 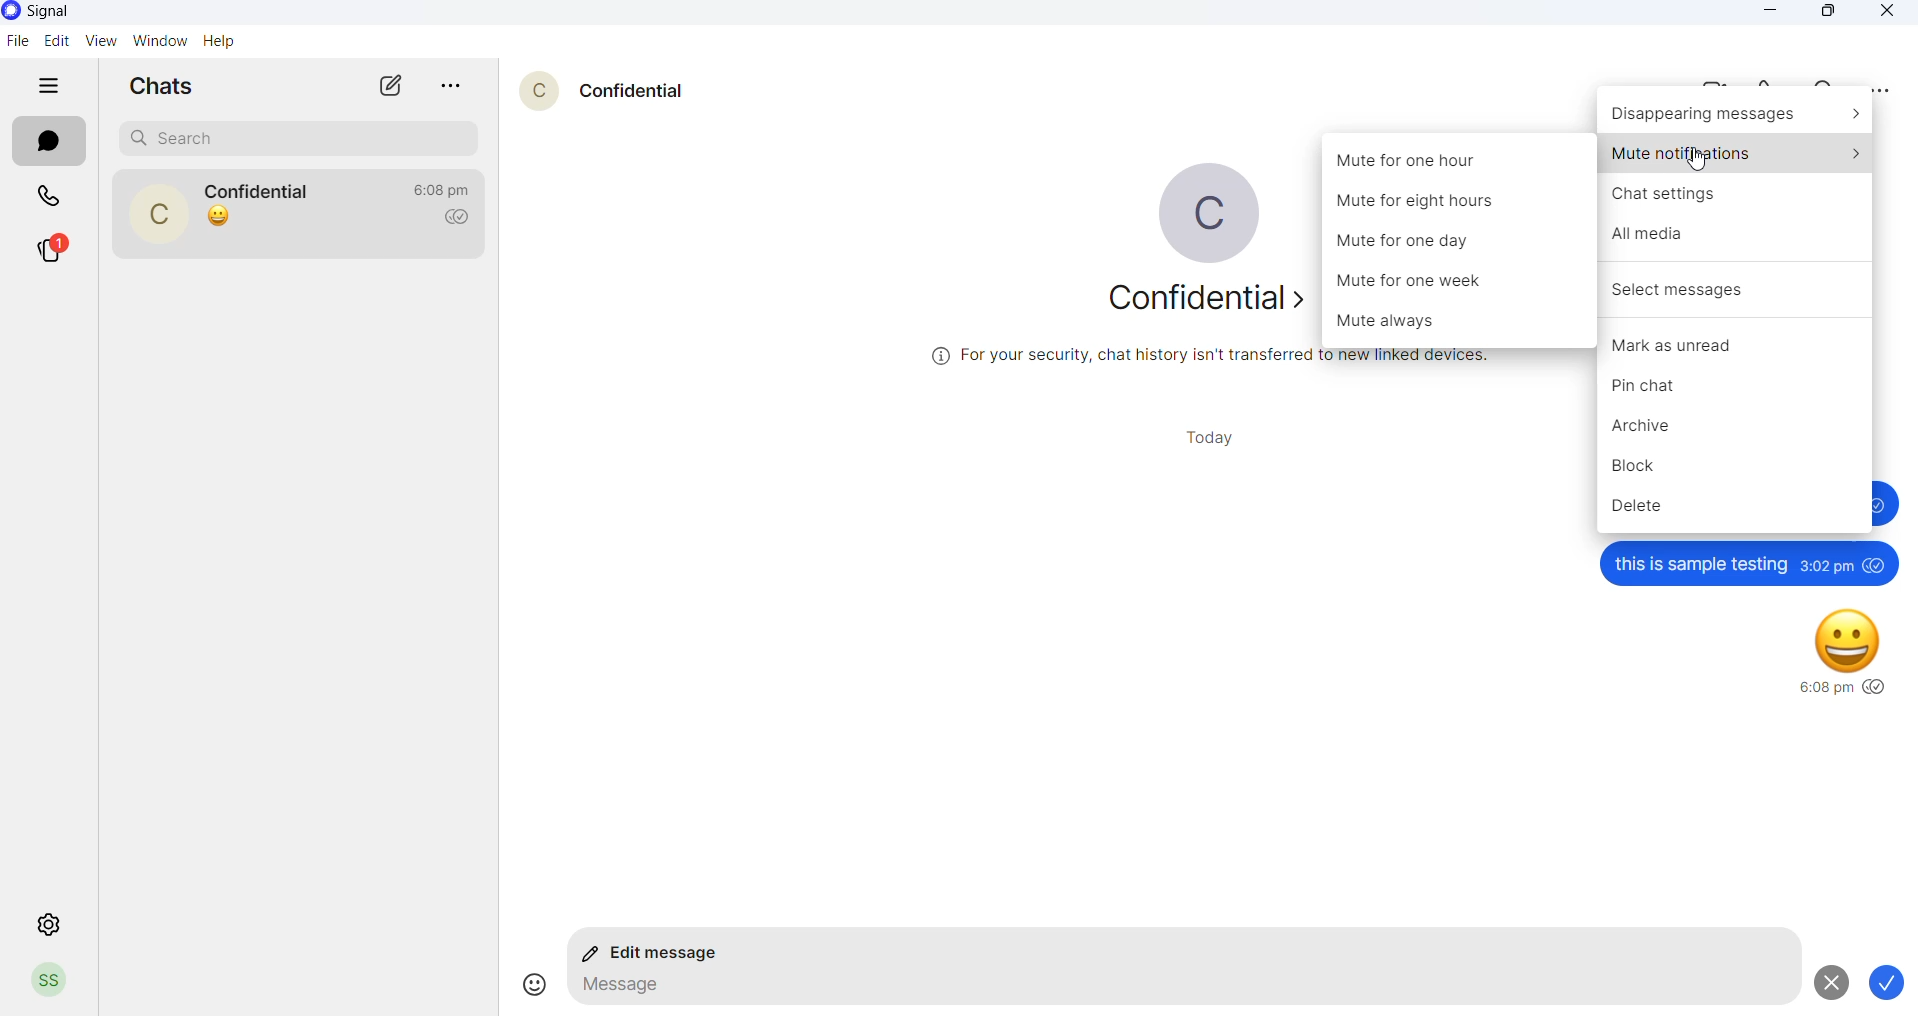 I want to click on pin chat, so click(x=1736, y=384).